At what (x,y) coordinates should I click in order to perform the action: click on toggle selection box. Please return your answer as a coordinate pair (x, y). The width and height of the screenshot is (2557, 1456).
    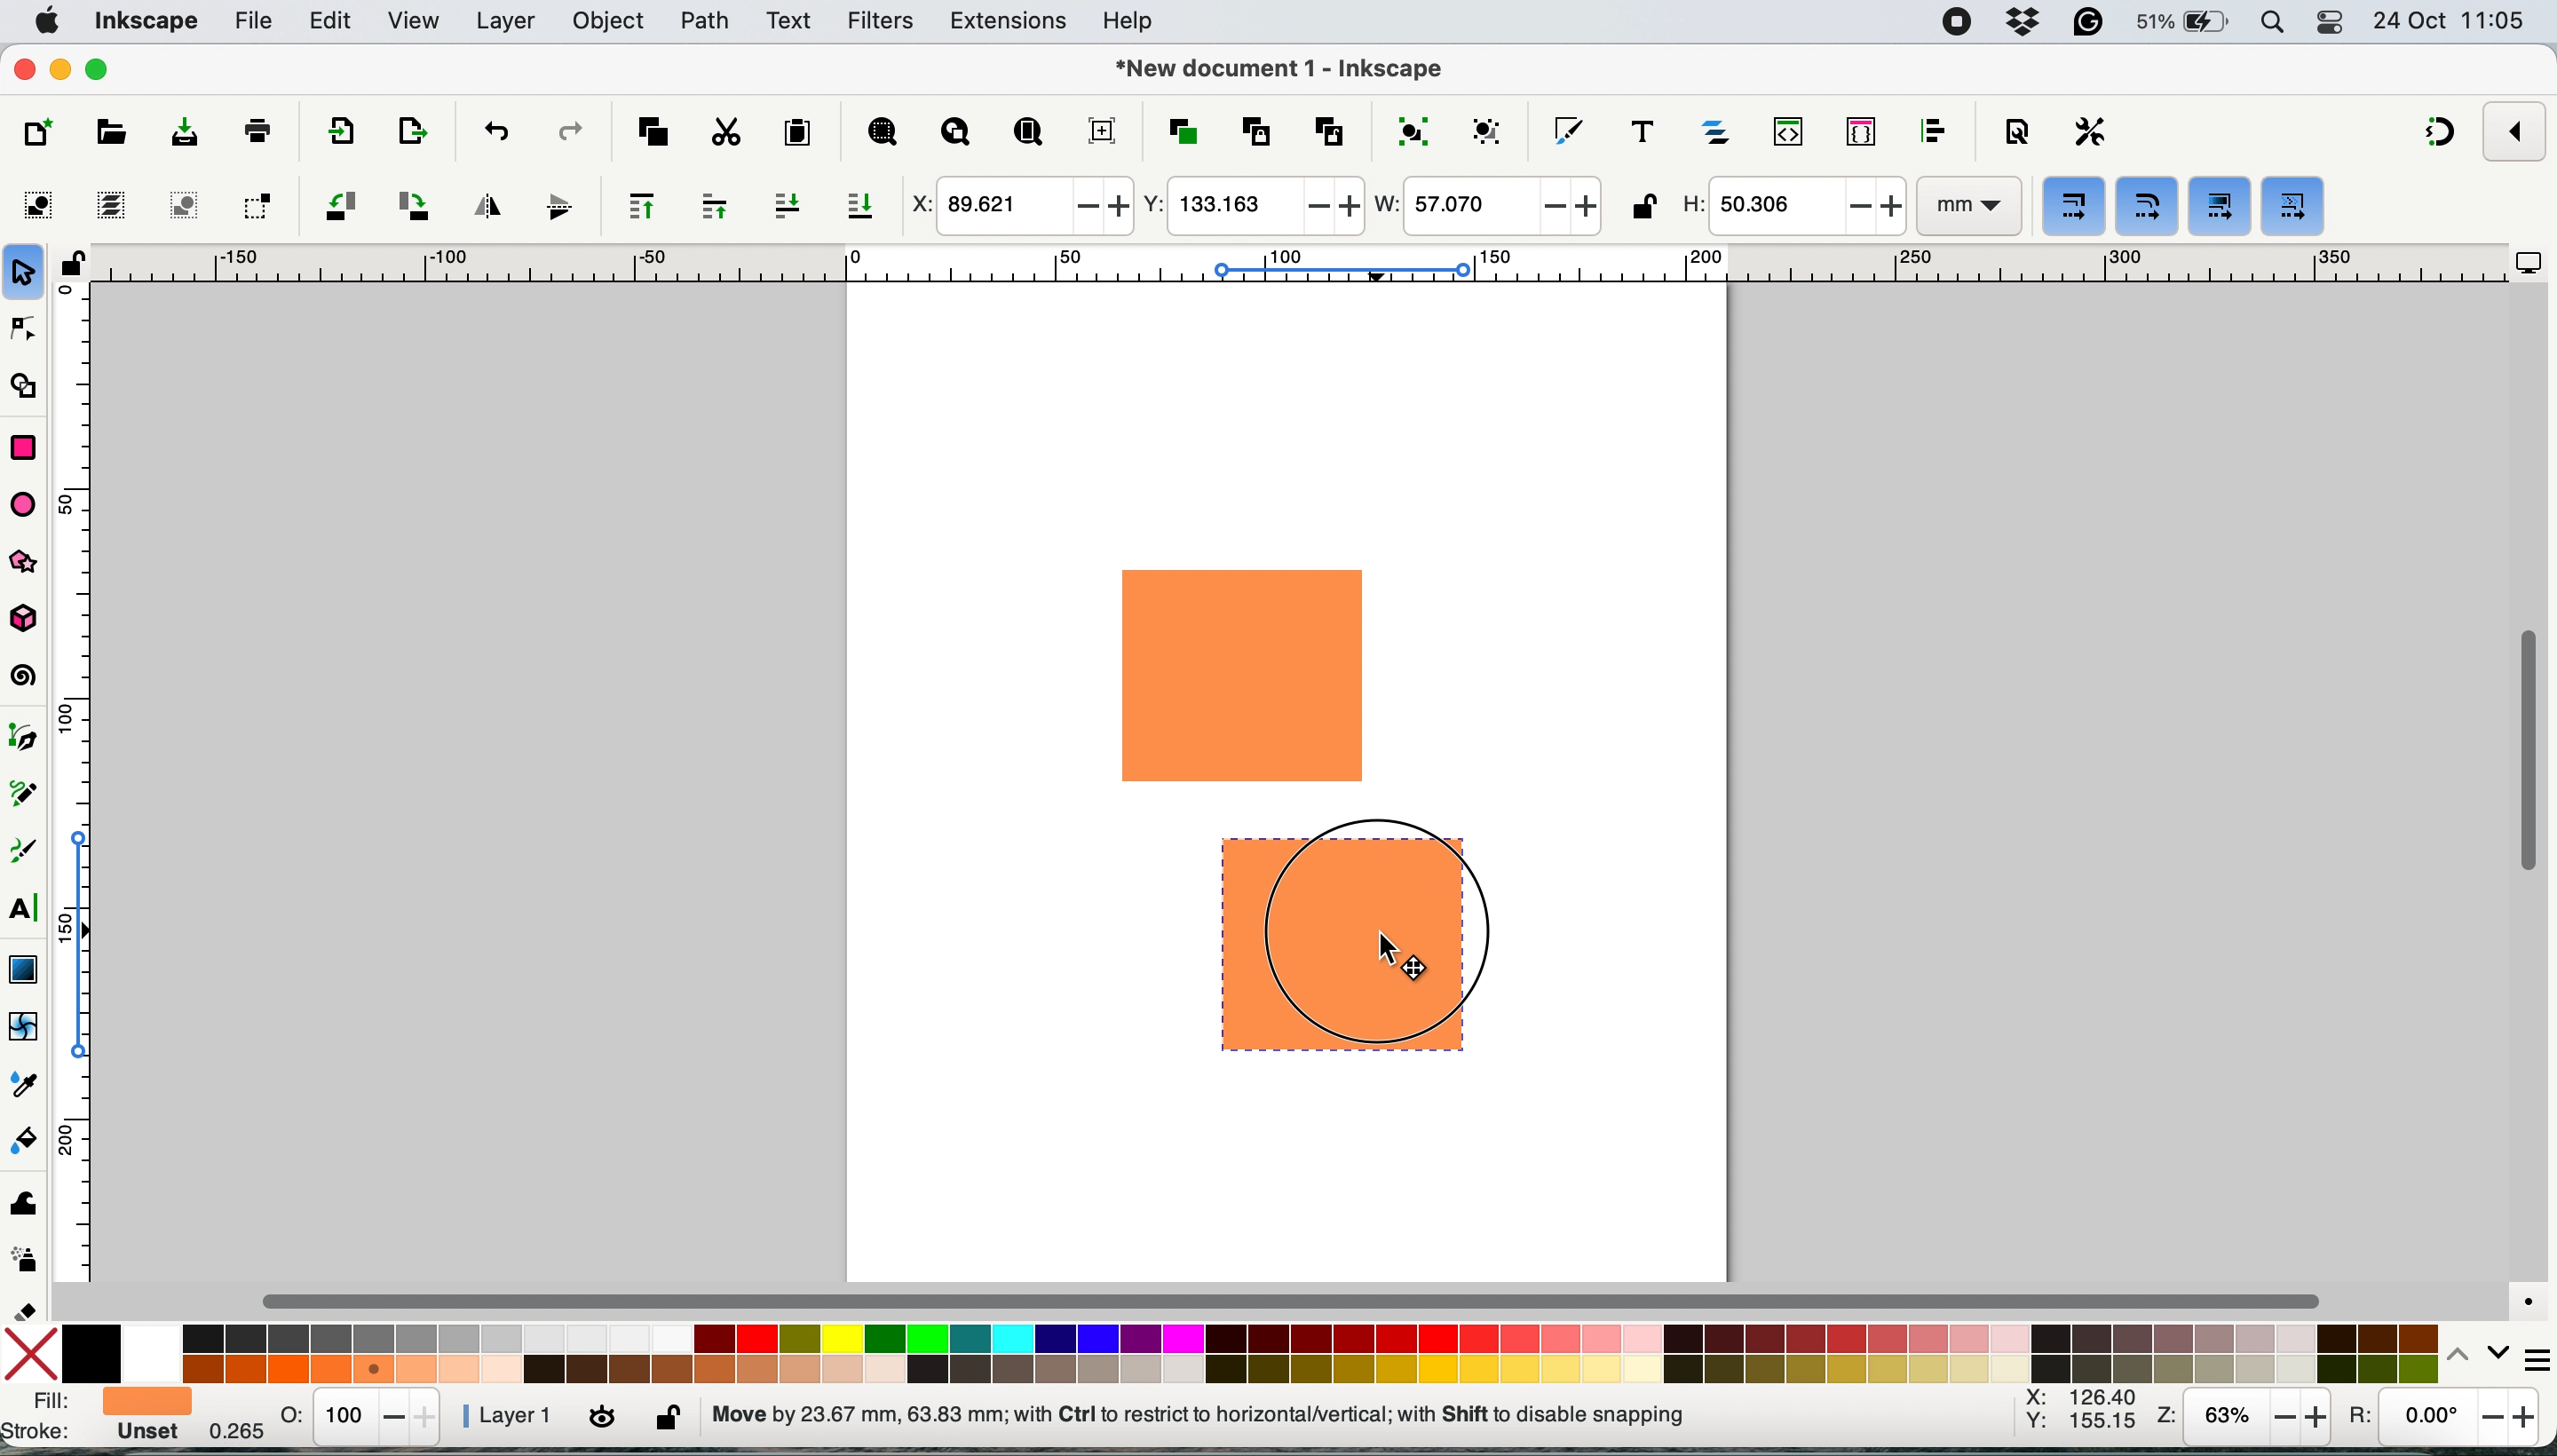
    Looking at the image, I should click on (256, 204).